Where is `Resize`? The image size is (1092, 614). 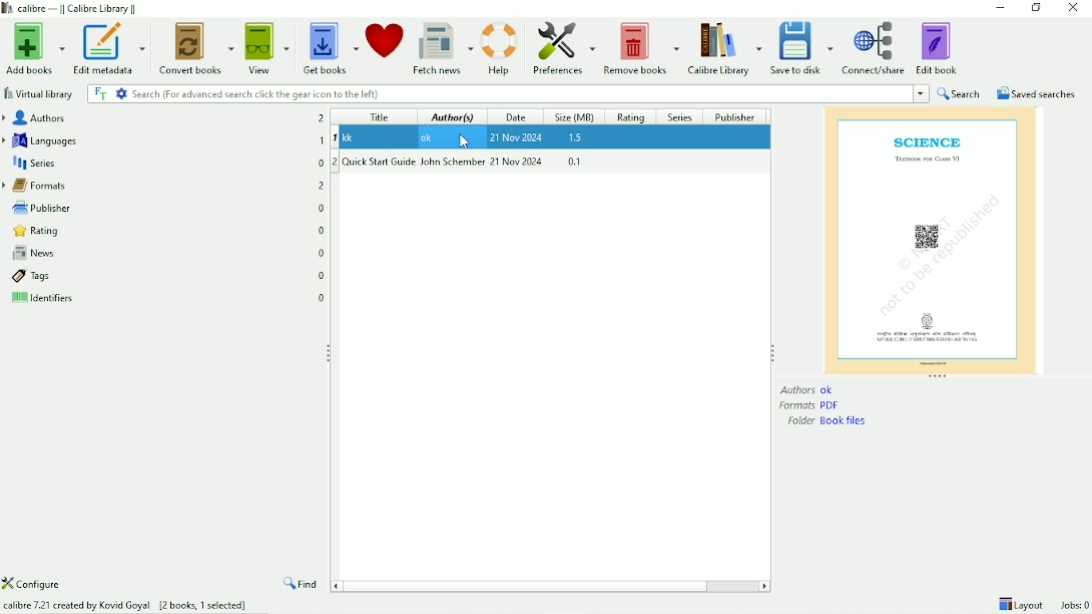 Resize is located at coordinates (937, 377).